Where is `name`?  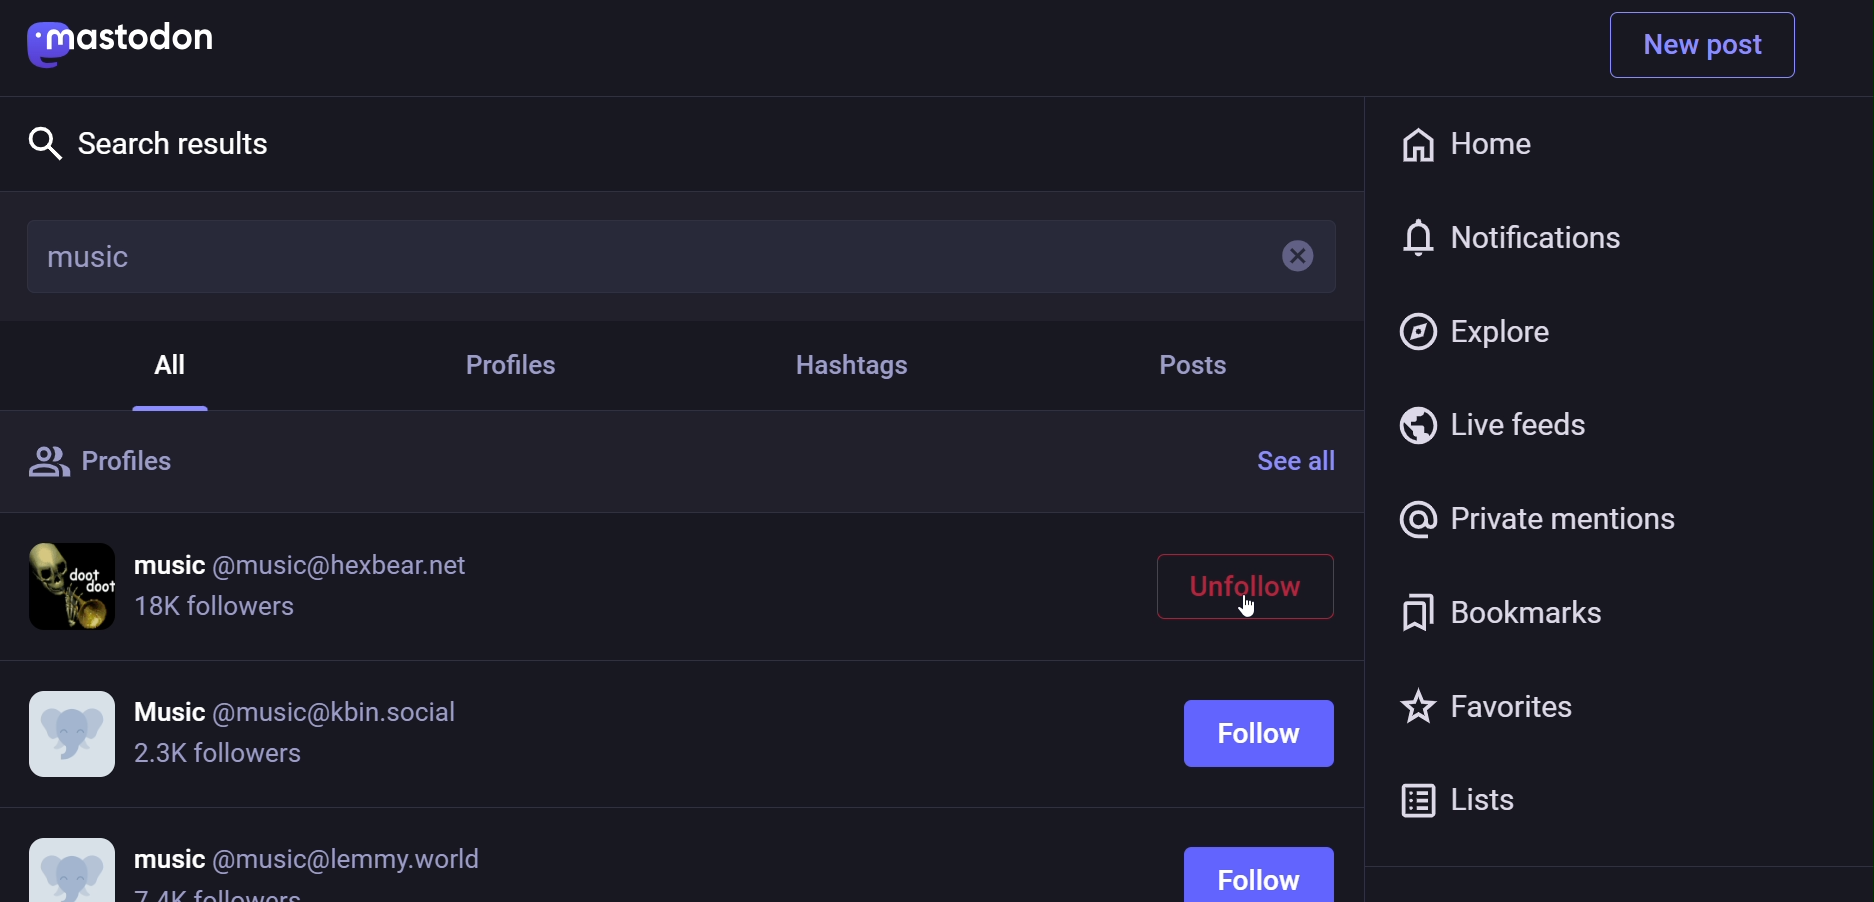
name is located at coordinates (305, 565).